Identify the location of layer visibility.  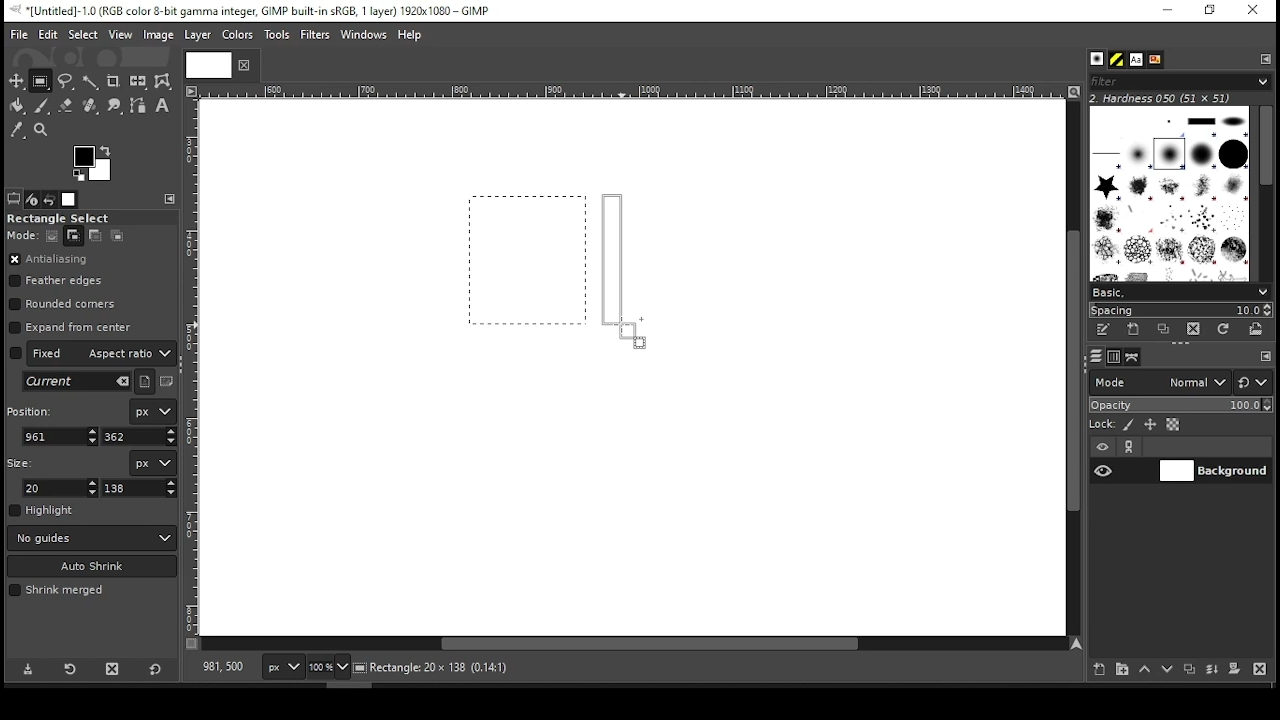
(1103, 447).